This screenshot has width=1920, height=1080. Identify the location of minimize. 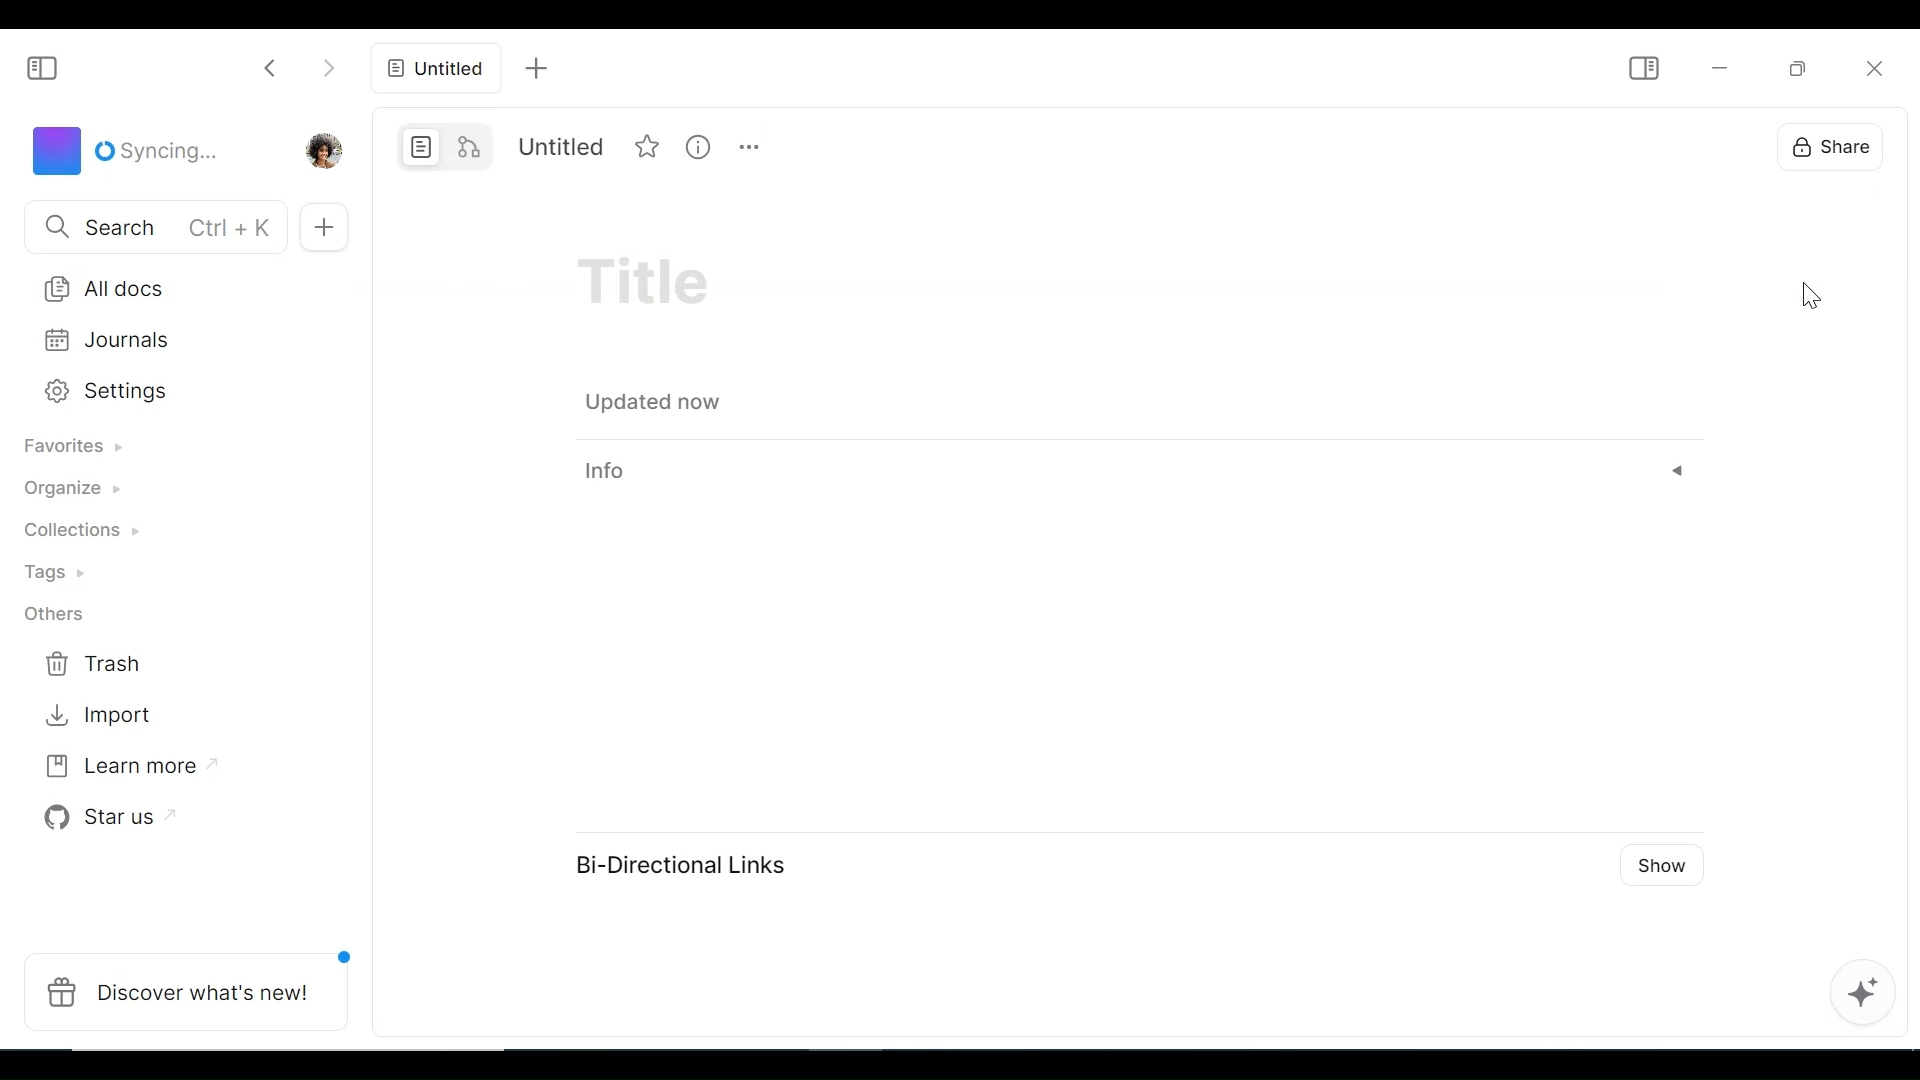
(1719, 66).